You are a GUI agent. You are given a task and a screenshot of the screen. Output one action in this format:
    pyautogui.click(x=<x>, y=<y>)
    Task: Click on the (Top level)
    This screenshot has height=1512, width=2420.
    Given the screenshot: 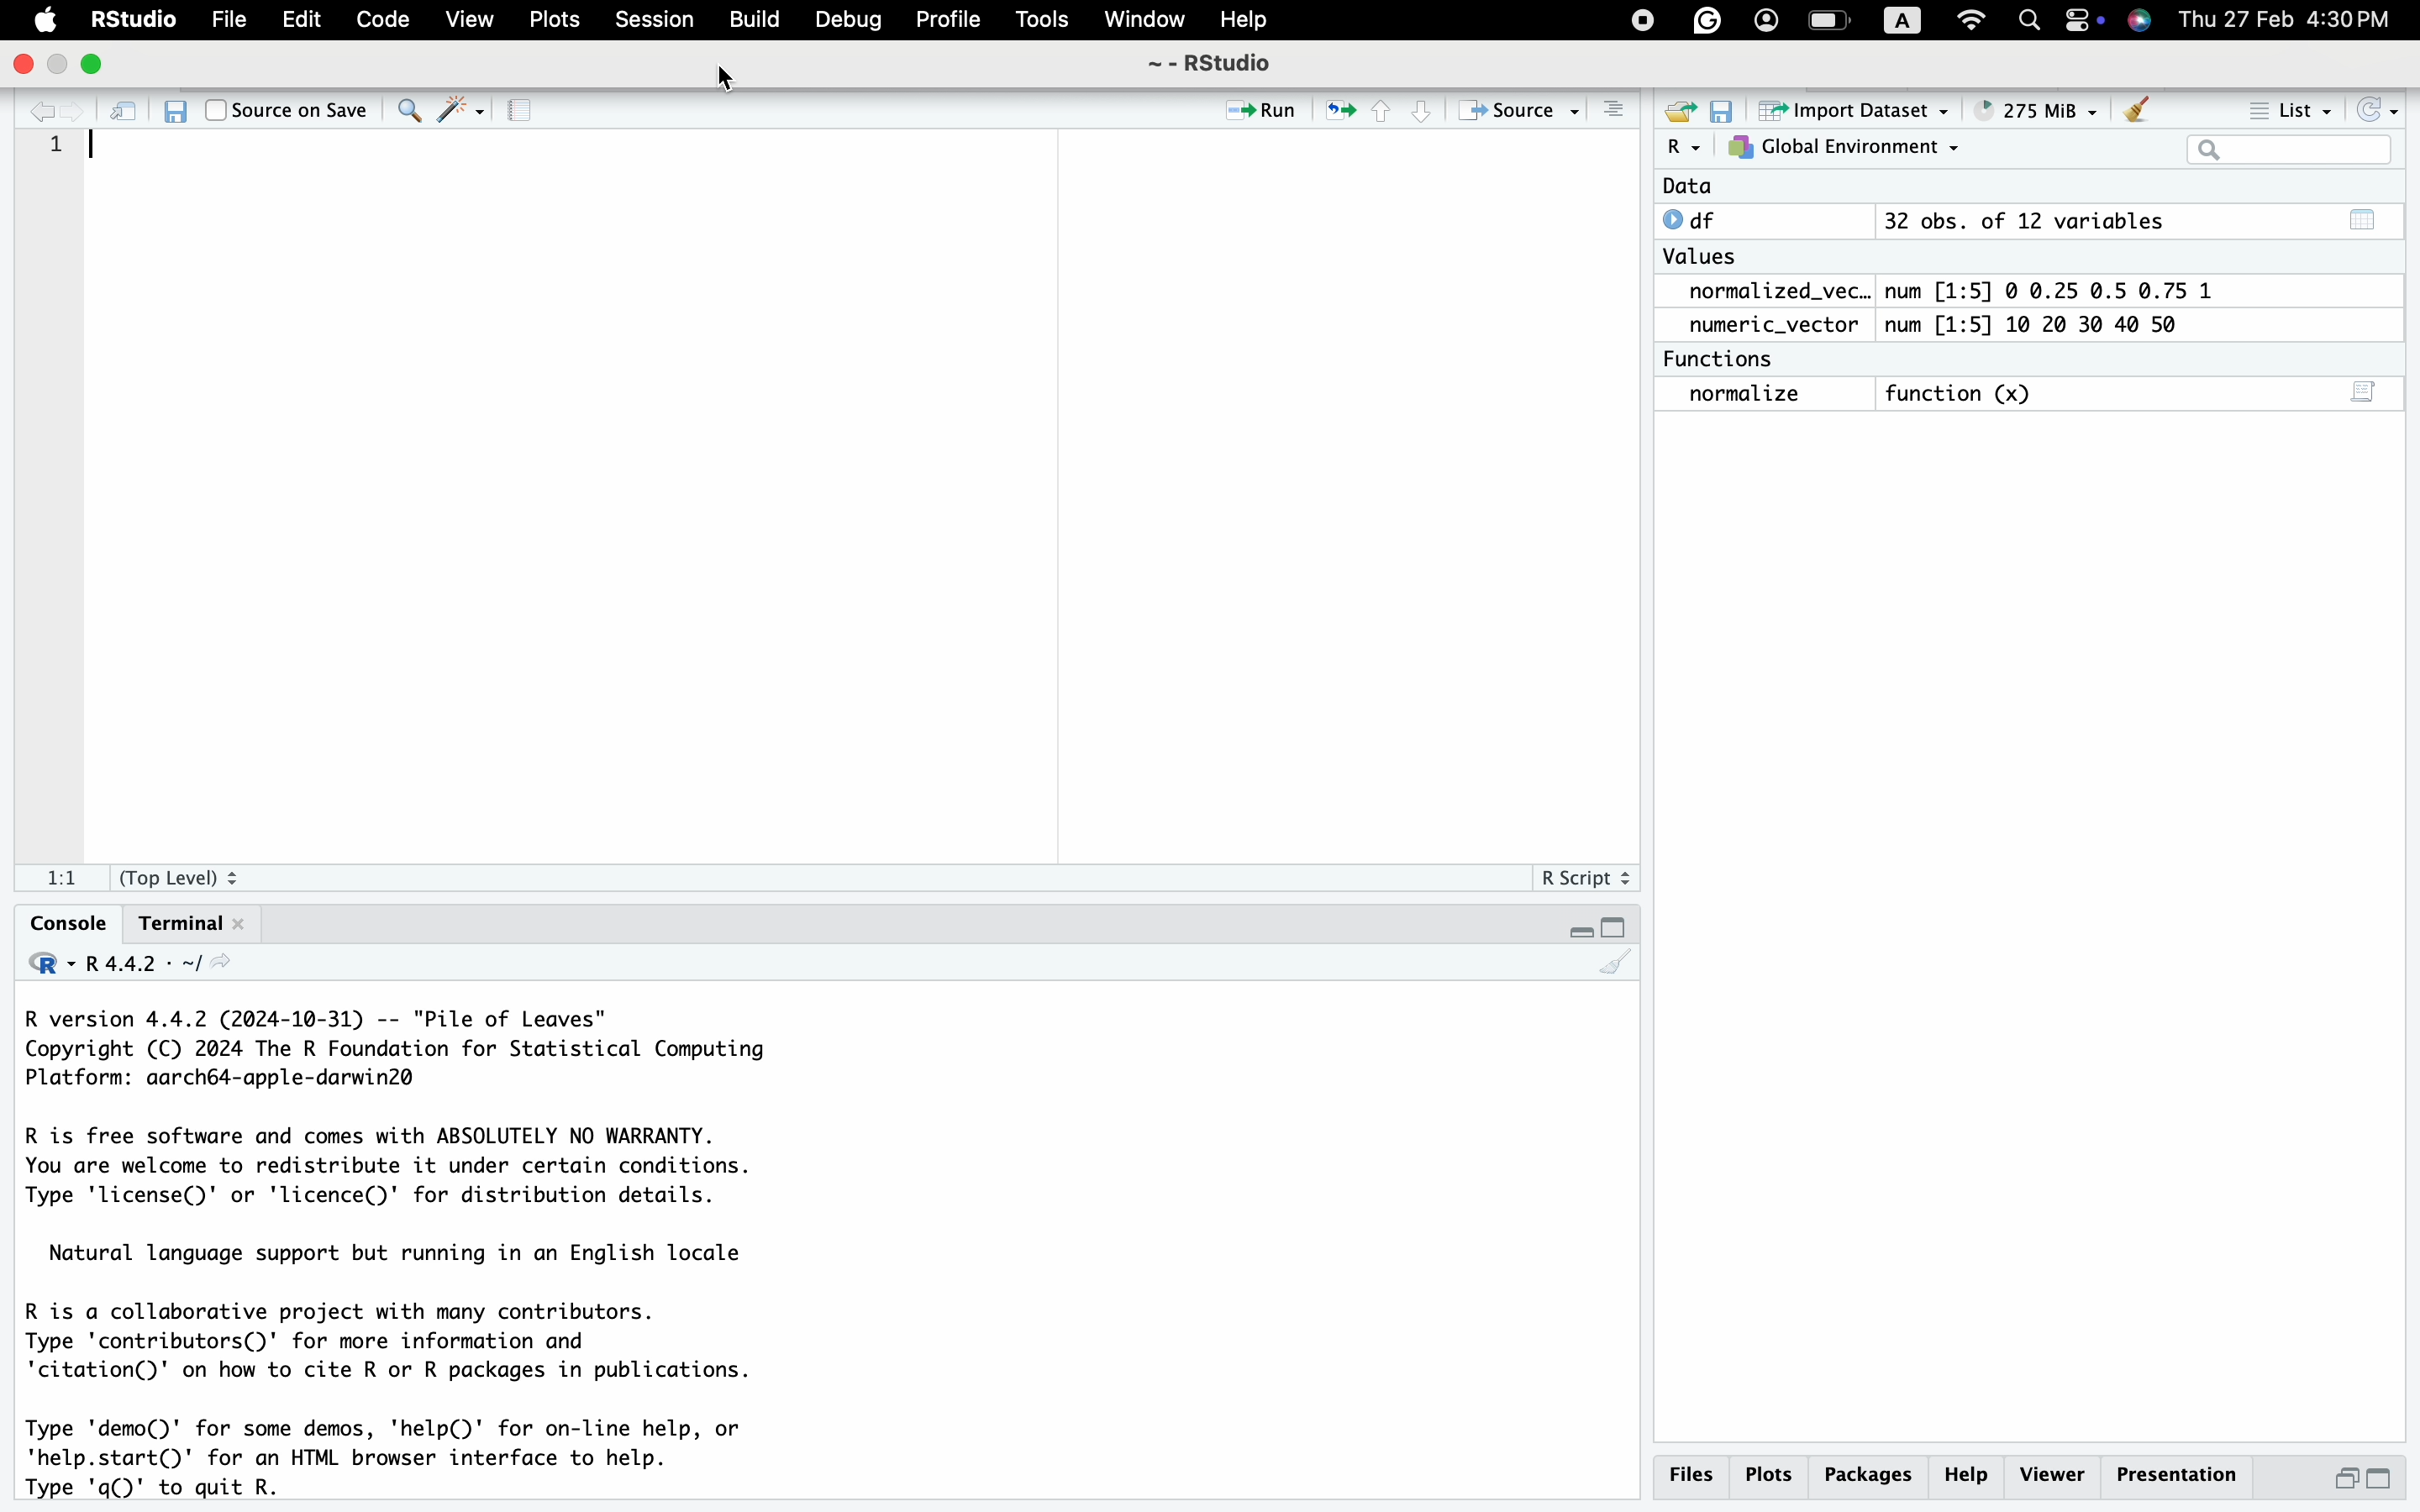 What is the action you would take?
    pyautogui.click(x=181, y=877)
    